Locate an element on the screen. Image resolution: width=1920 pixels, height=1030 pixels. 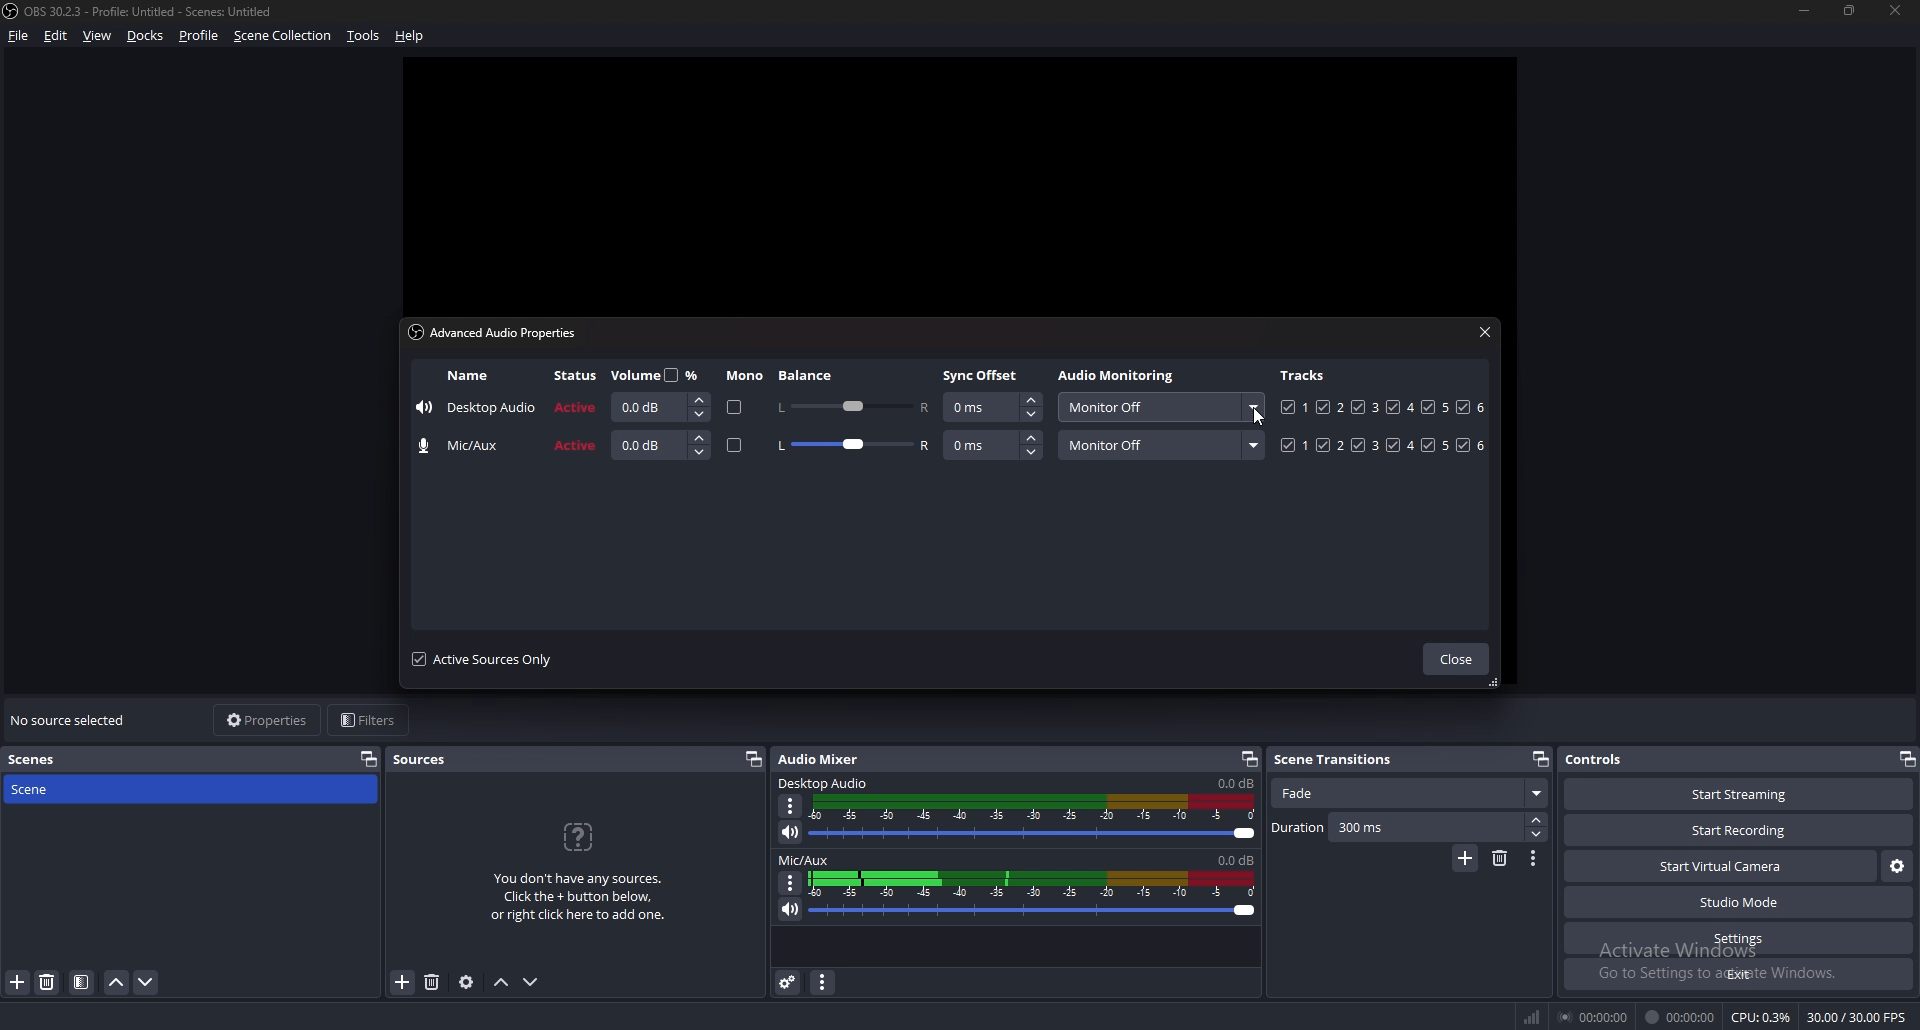
audio mixer is located at coordinates (823, 759).